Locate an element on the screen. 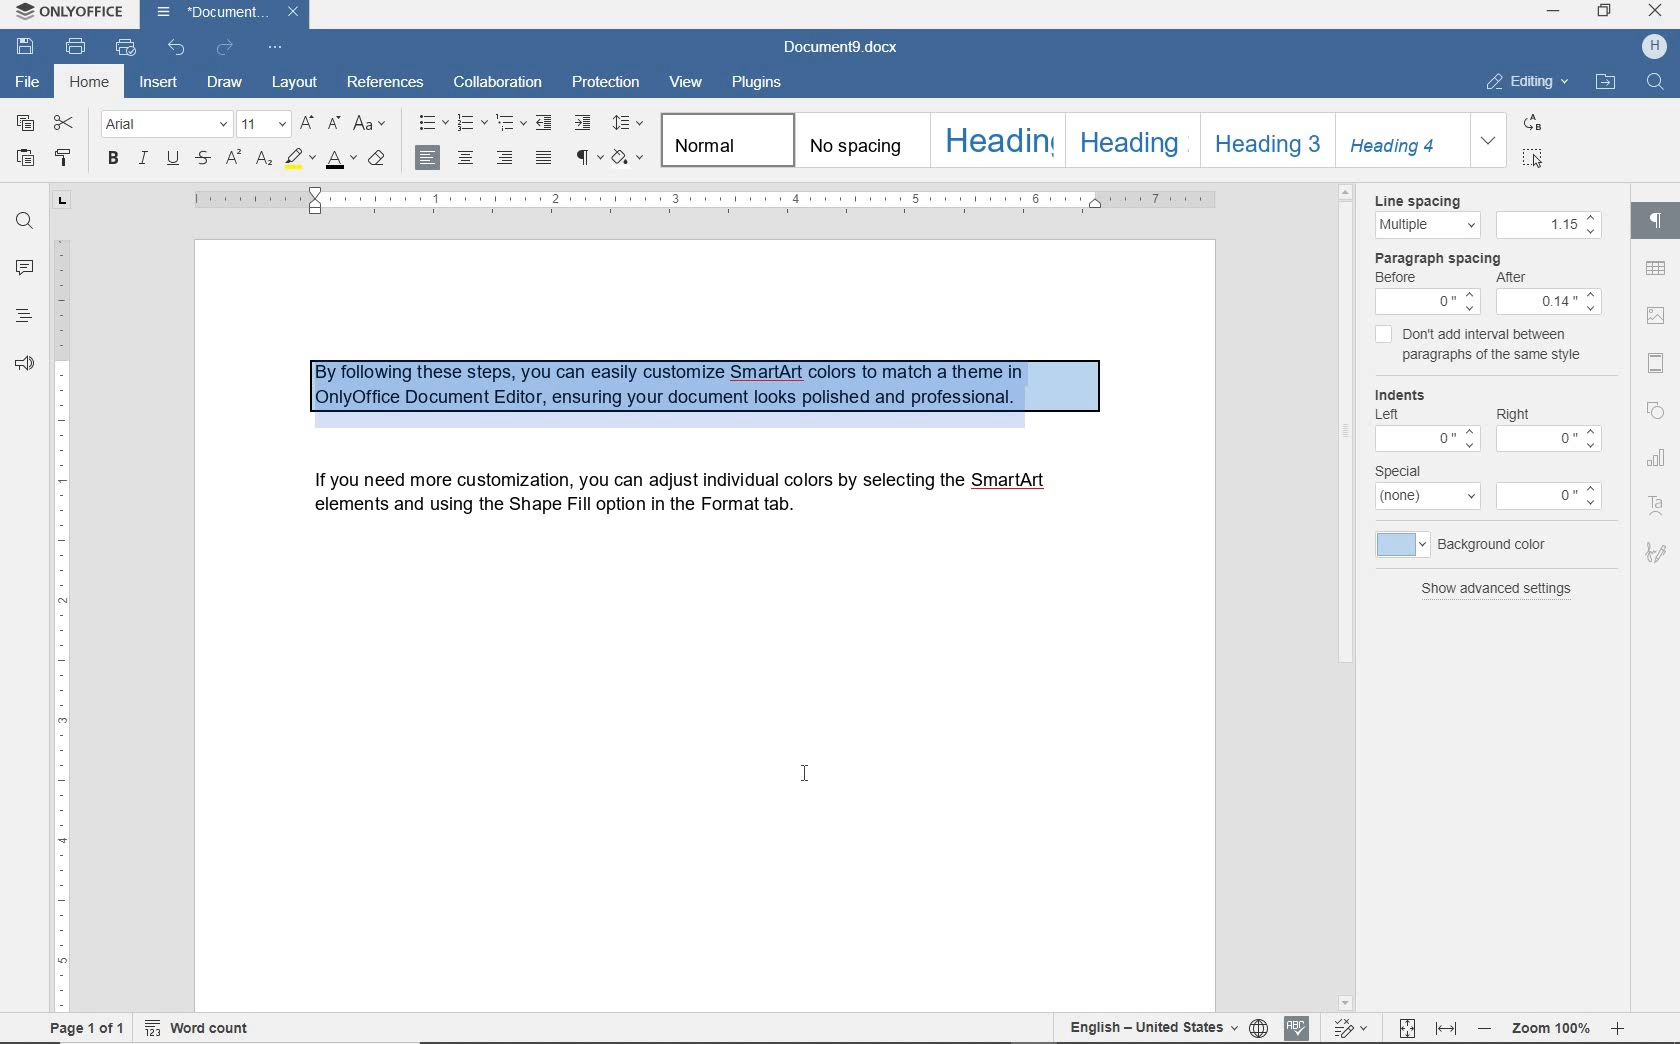  0" is located at coordinates (1557, 439).